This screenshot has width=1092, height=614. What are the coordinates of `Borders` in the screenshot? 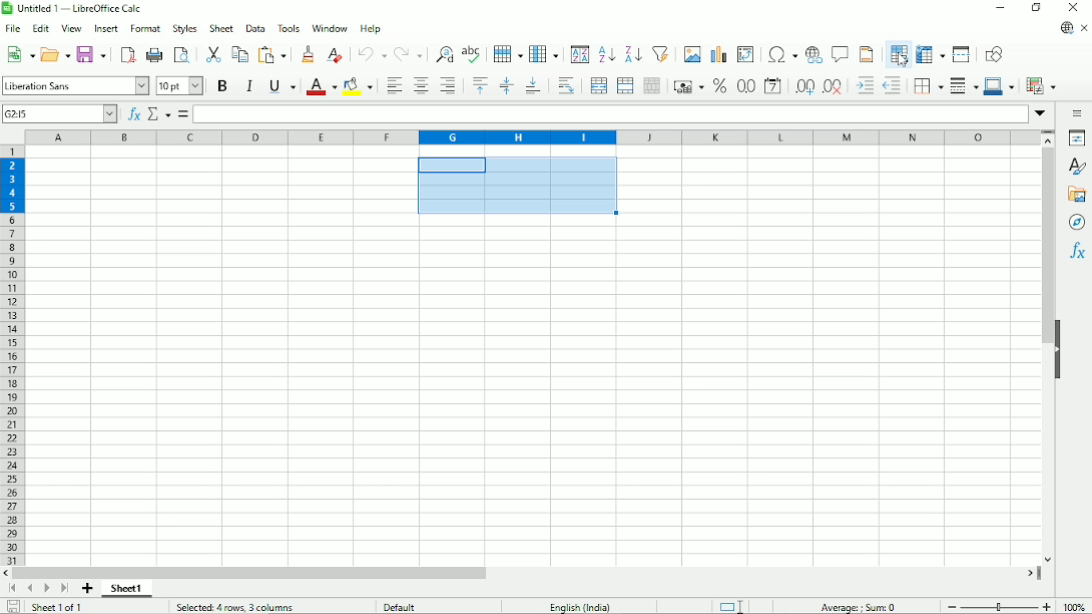 It's located at (927, 87).